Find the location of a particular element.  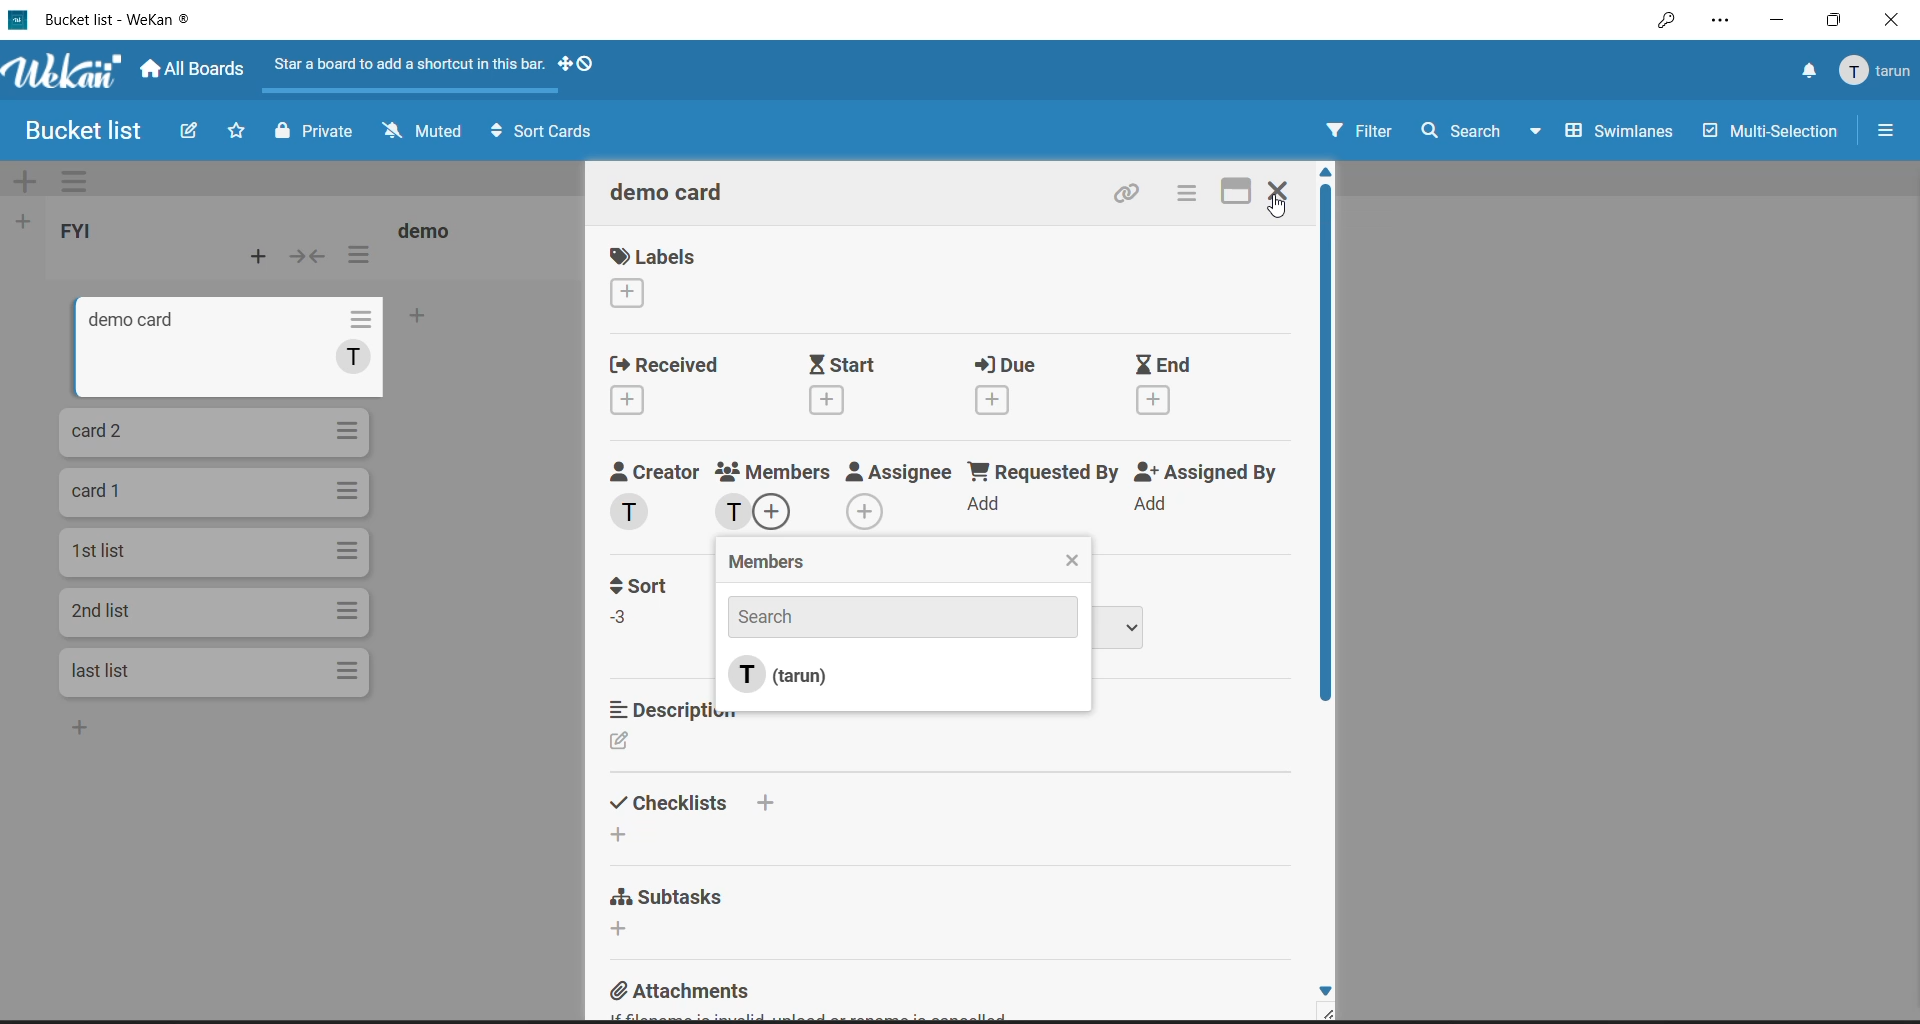

start is located at coordinates (841, 364).